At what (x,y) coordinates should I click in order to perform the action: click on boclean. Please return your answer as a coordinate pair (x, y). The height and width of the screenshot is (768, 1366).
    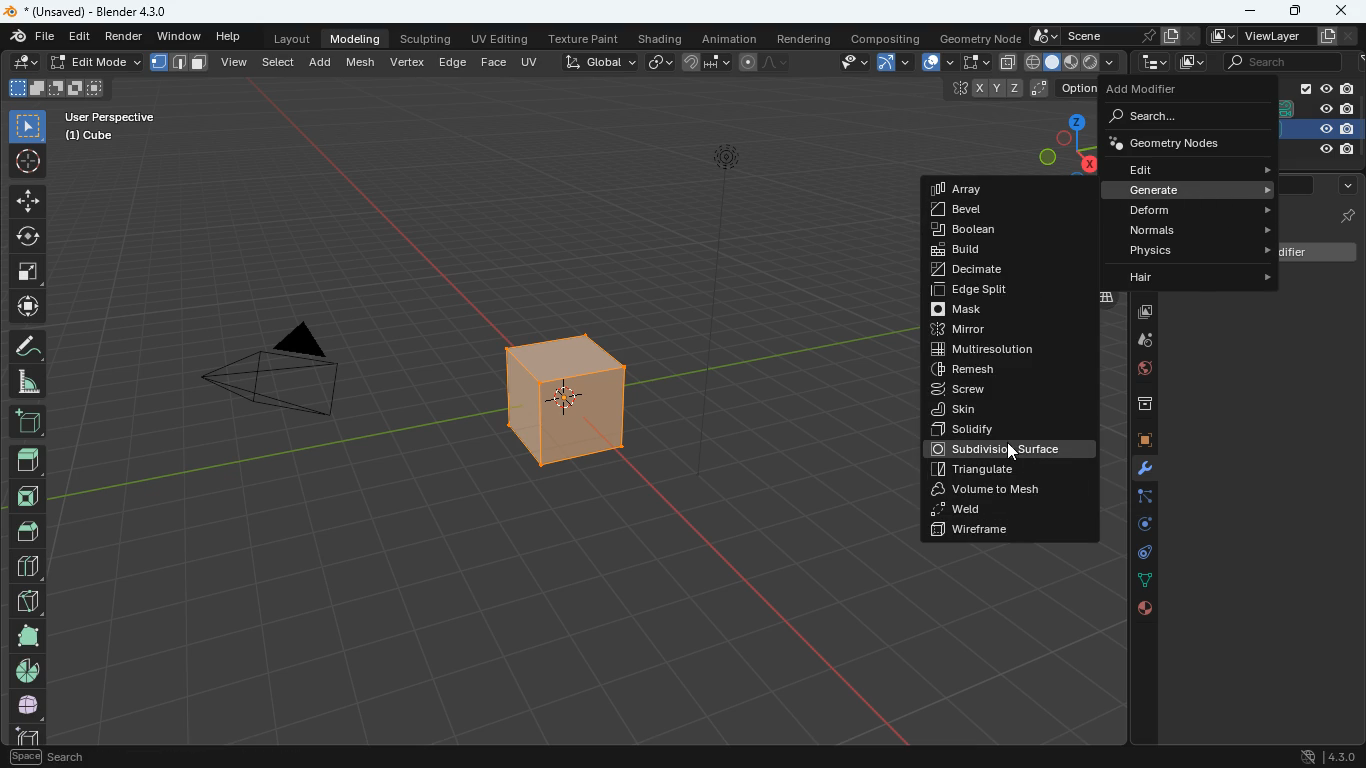
    Looking at the image, I should click on (979, 229).